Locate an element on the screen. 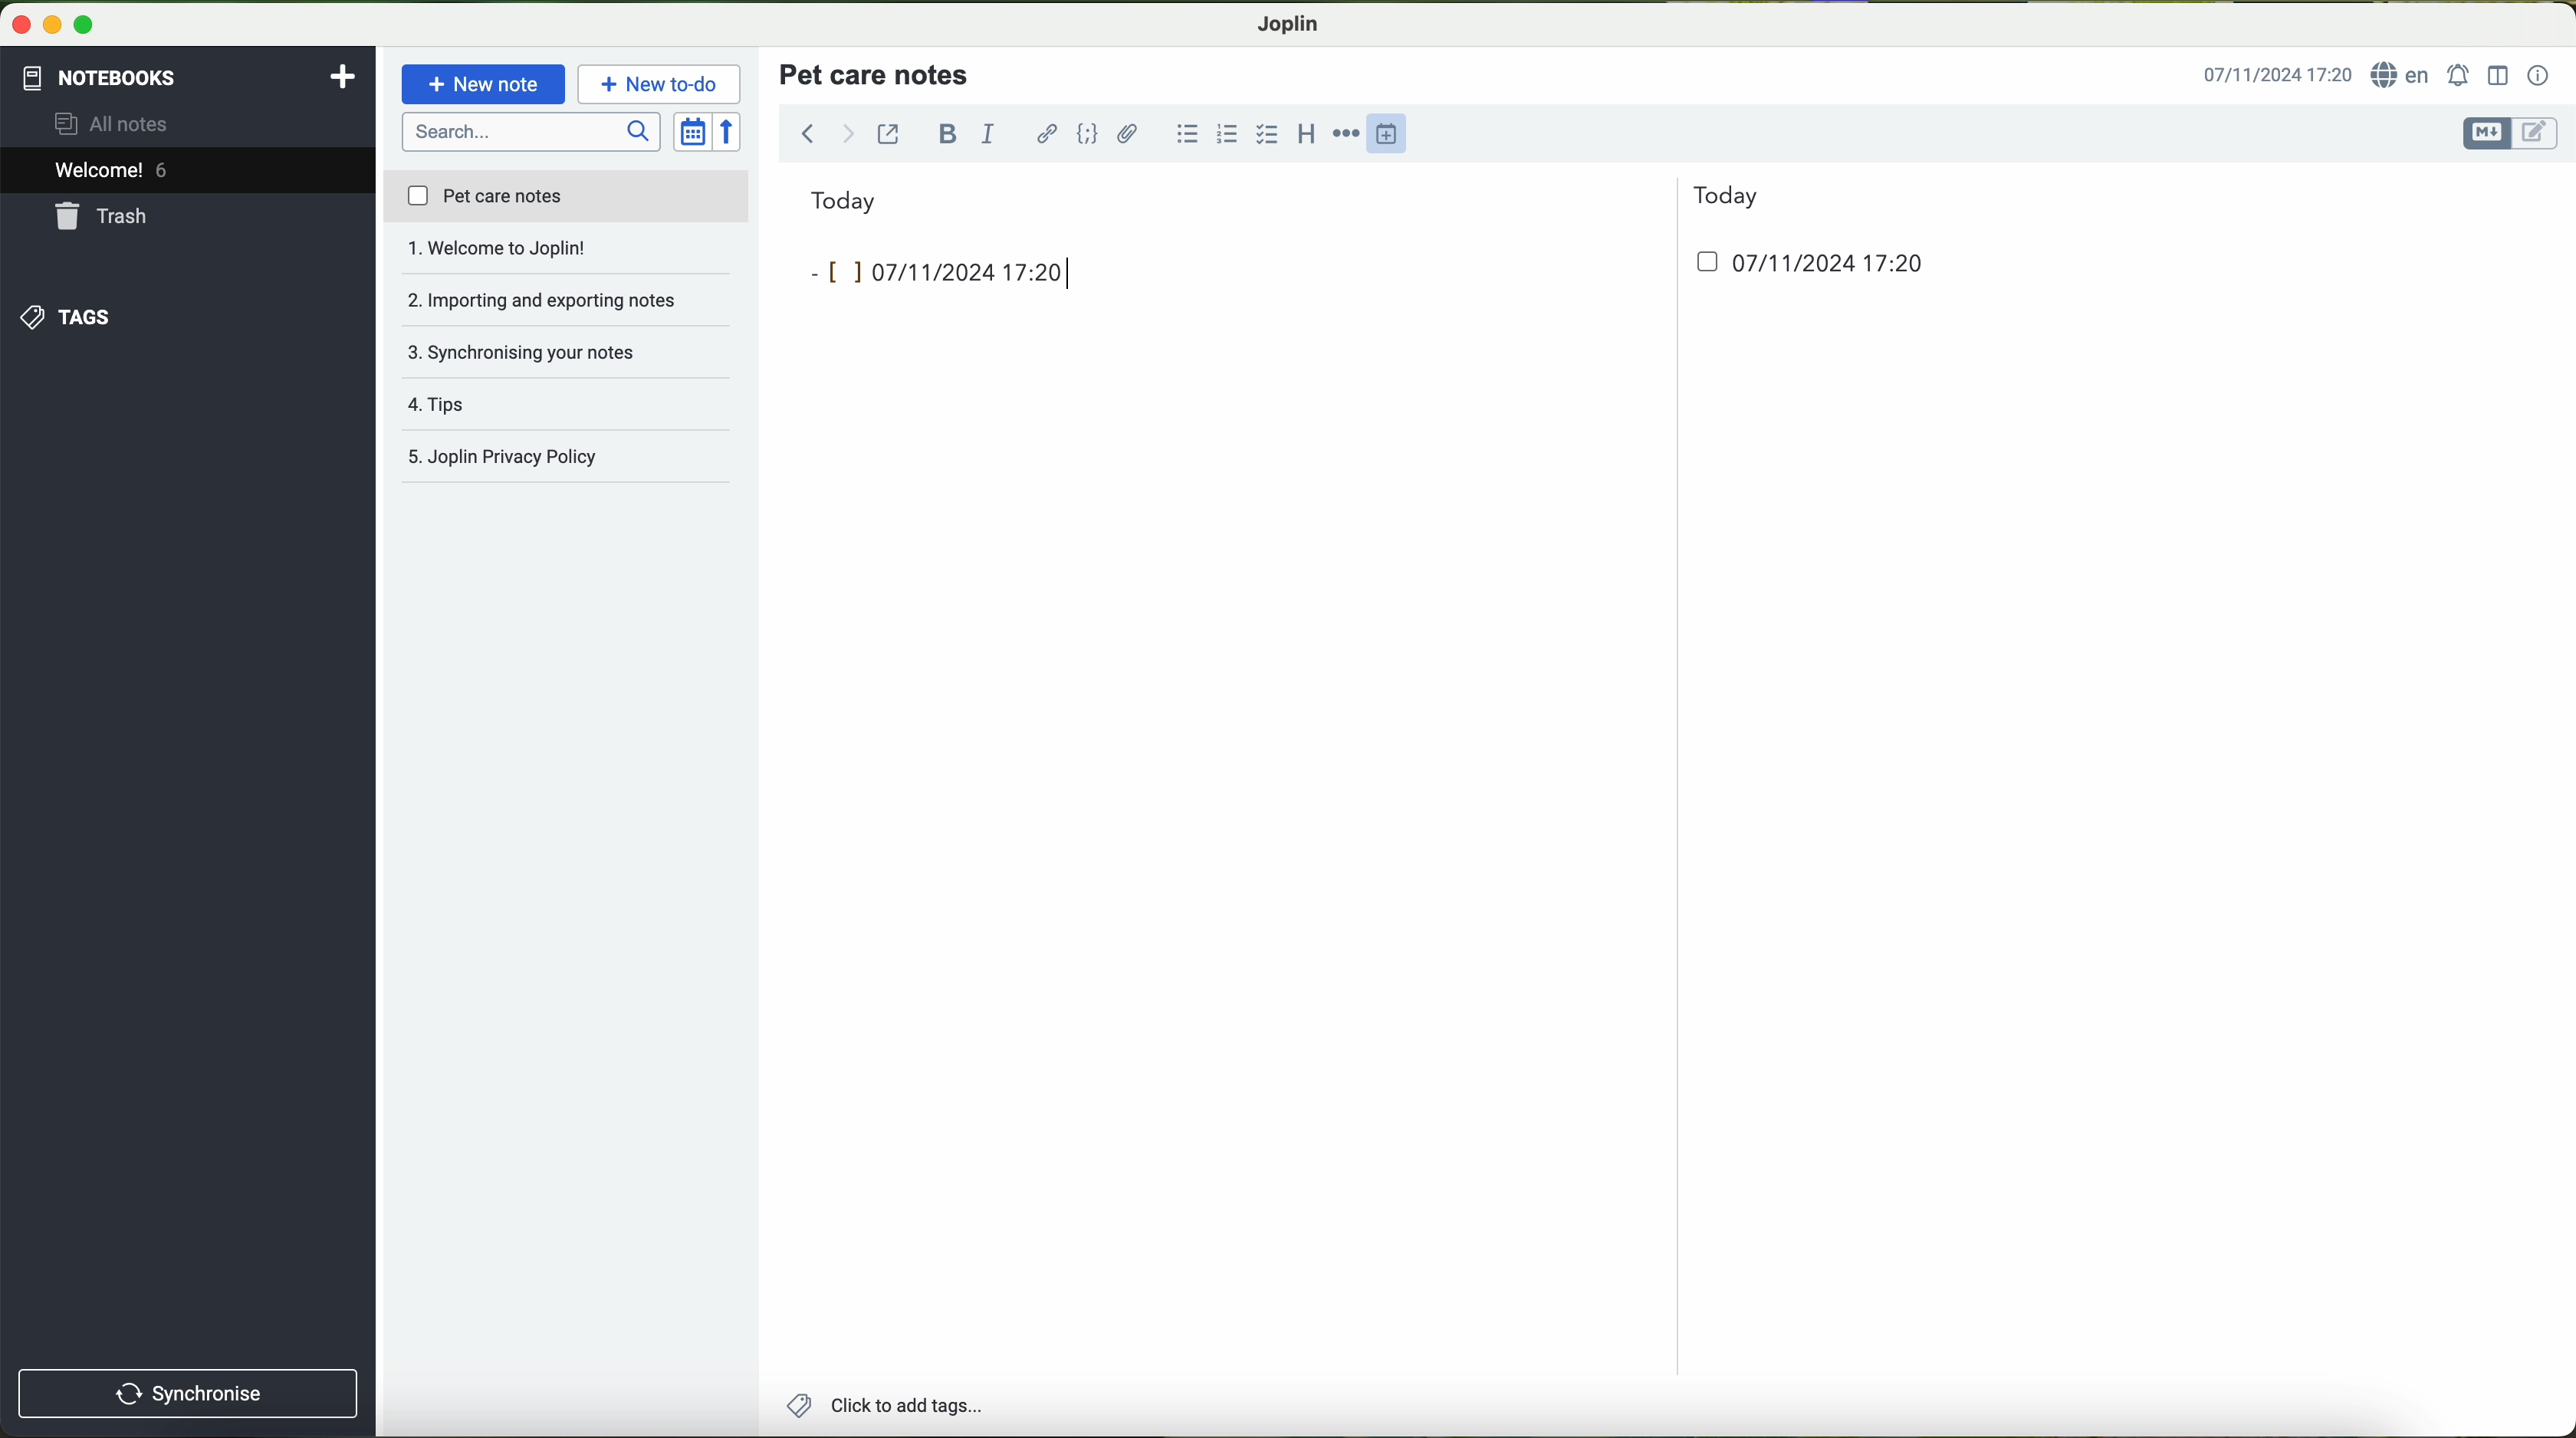 This screenshot has width=2576, height=1438. cursor on new to-do button  is located at coordinates (662, 85).